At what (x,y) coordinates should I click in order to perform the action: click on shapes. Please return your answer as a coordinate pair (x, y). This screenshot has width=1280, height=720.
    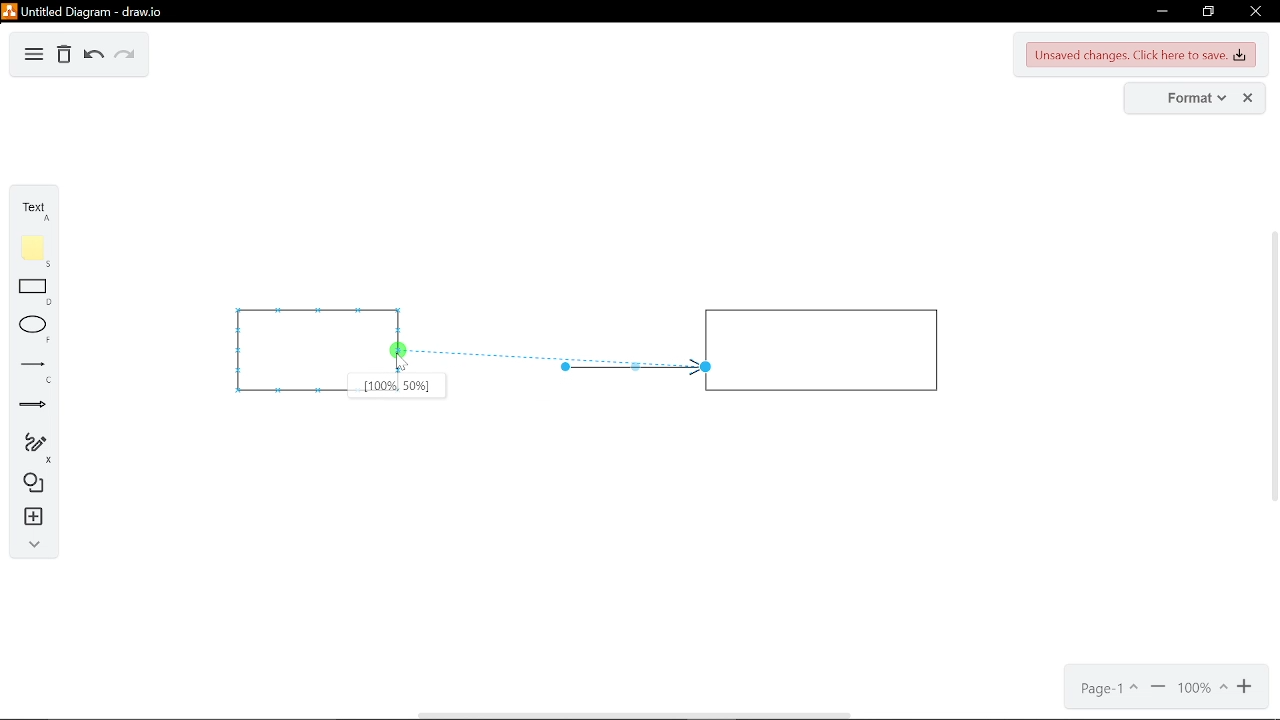
    Looking at the image, I should click on (30, 482).